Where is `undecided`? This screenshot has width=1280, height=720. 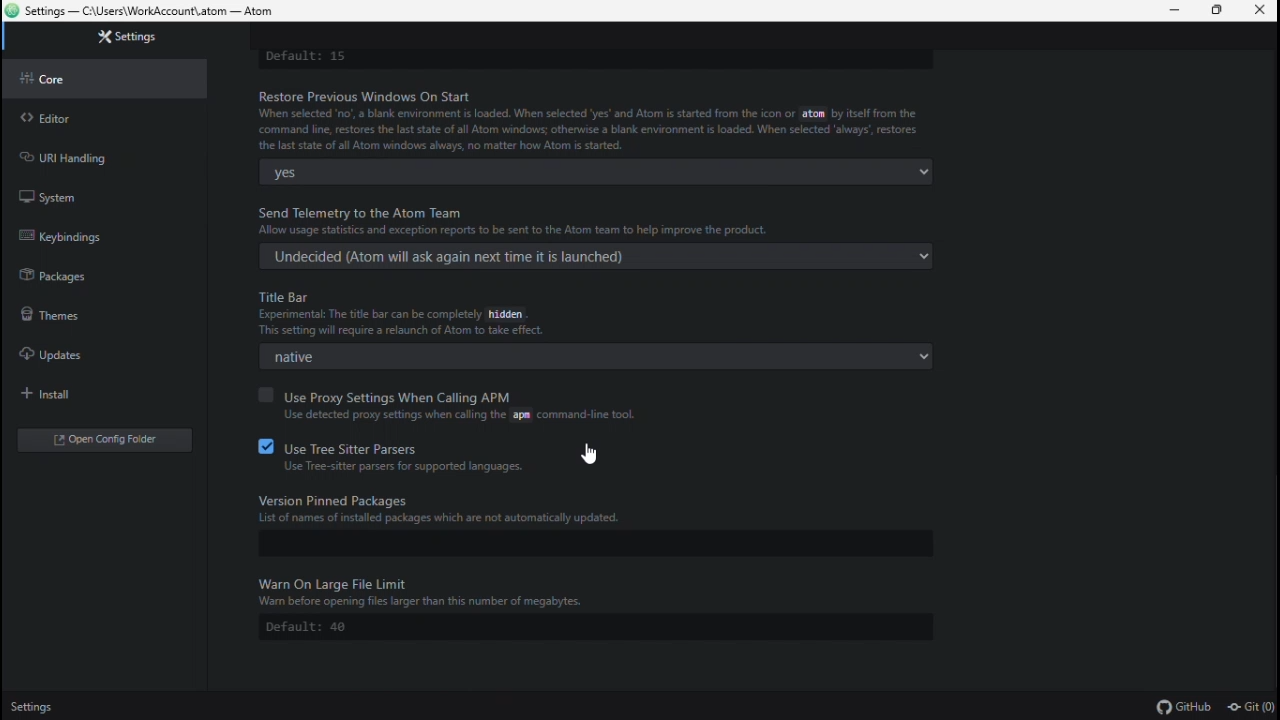 undecided is located at coordinates (591, 255).